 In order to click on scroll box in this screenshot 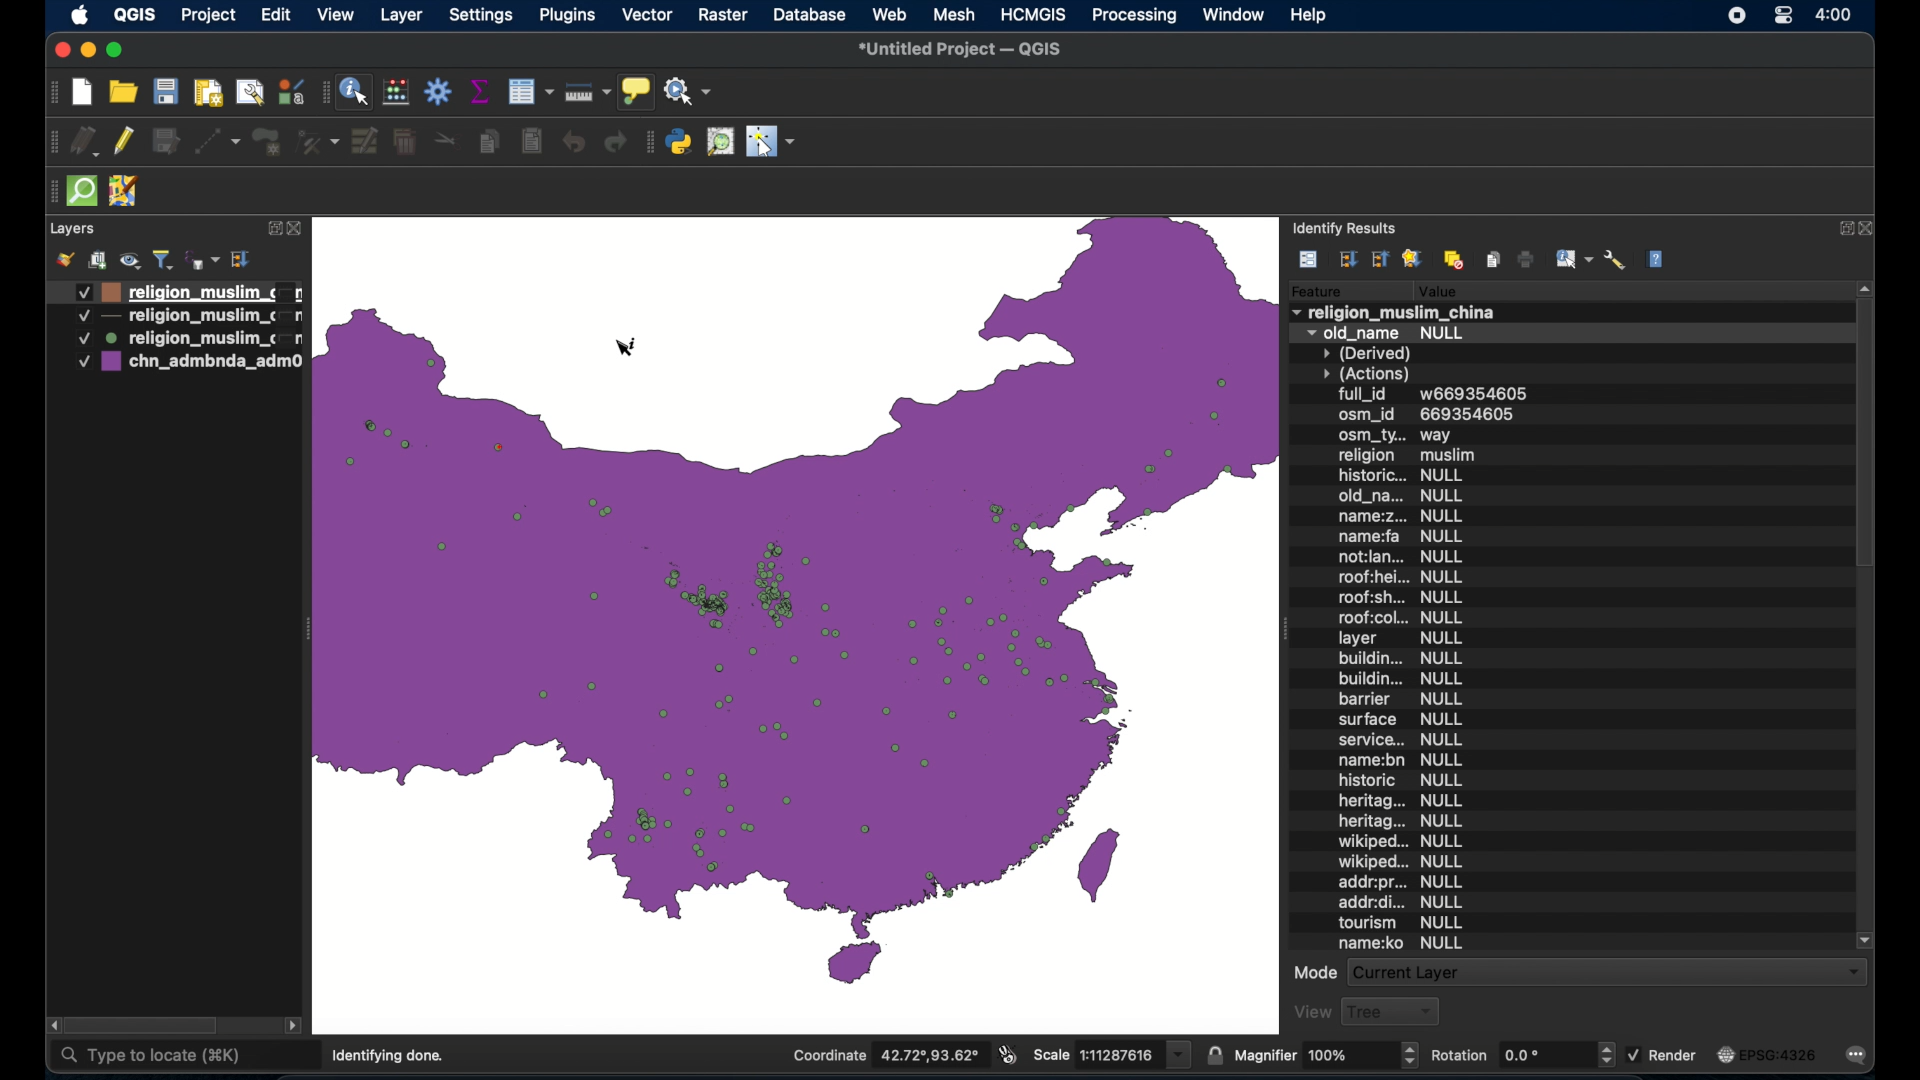, I will do `click(1865, 438)`.